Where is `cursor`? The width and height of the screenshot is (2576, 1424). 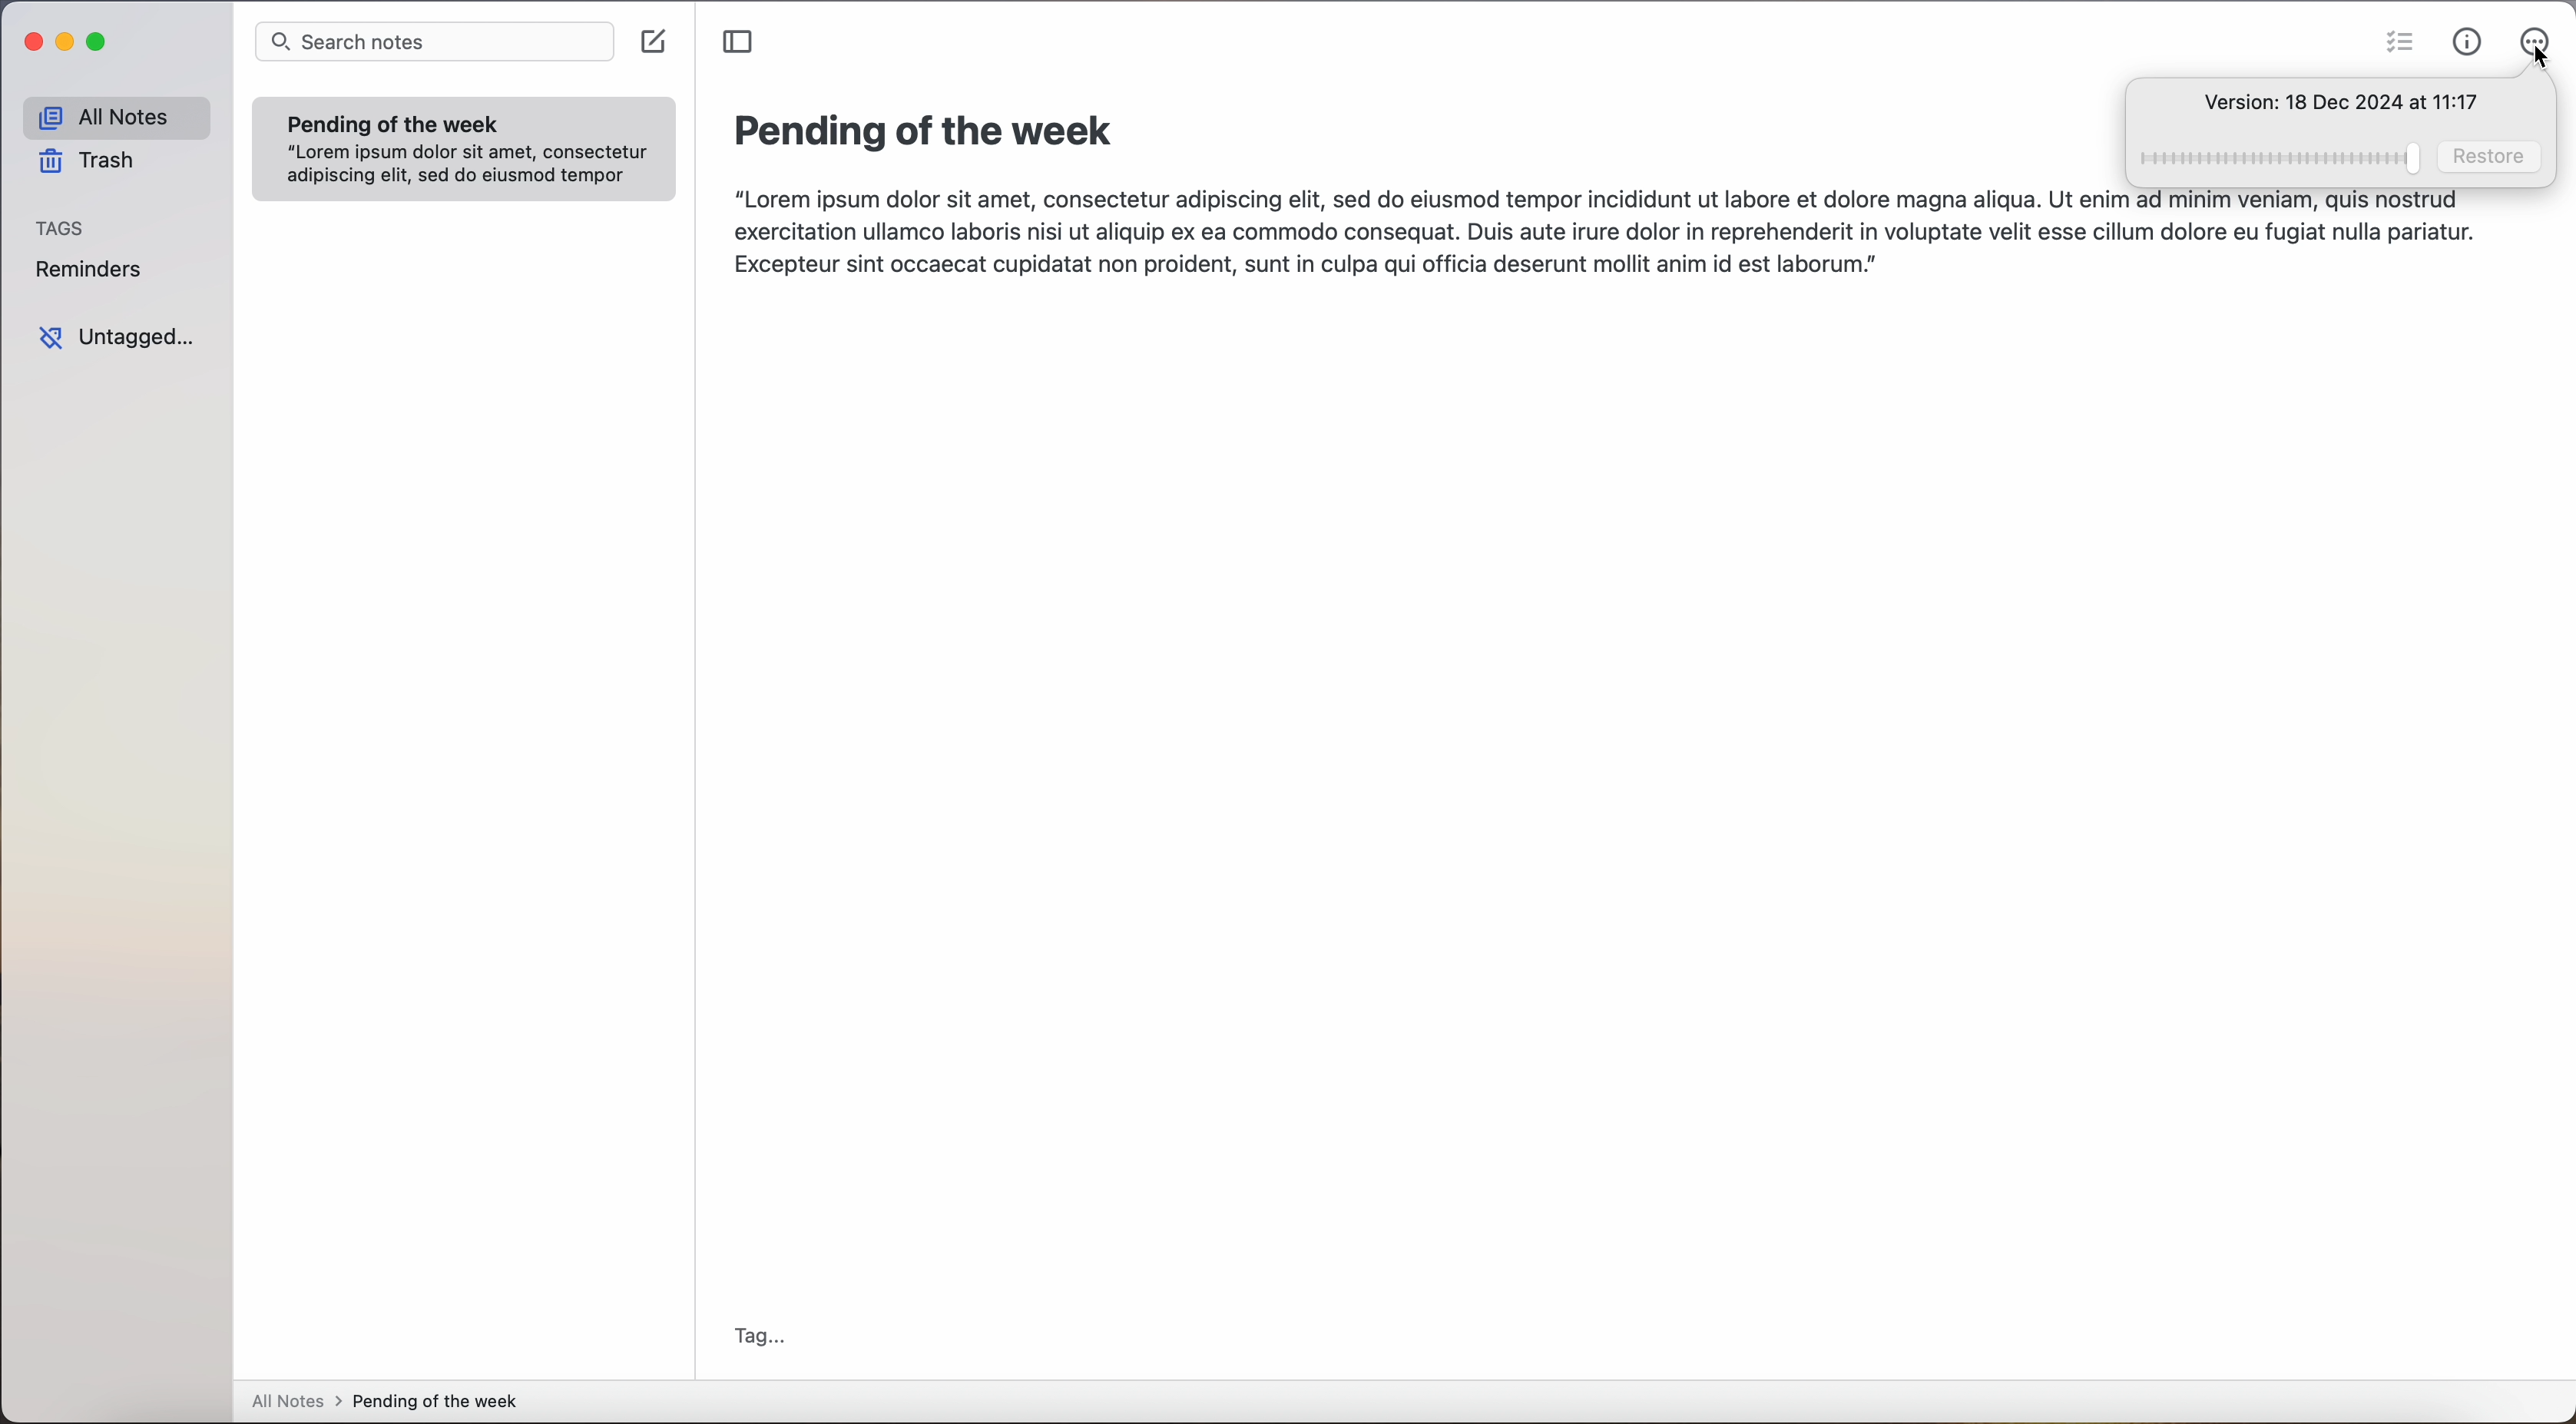
cursor is located at coordinates (2537, 63).